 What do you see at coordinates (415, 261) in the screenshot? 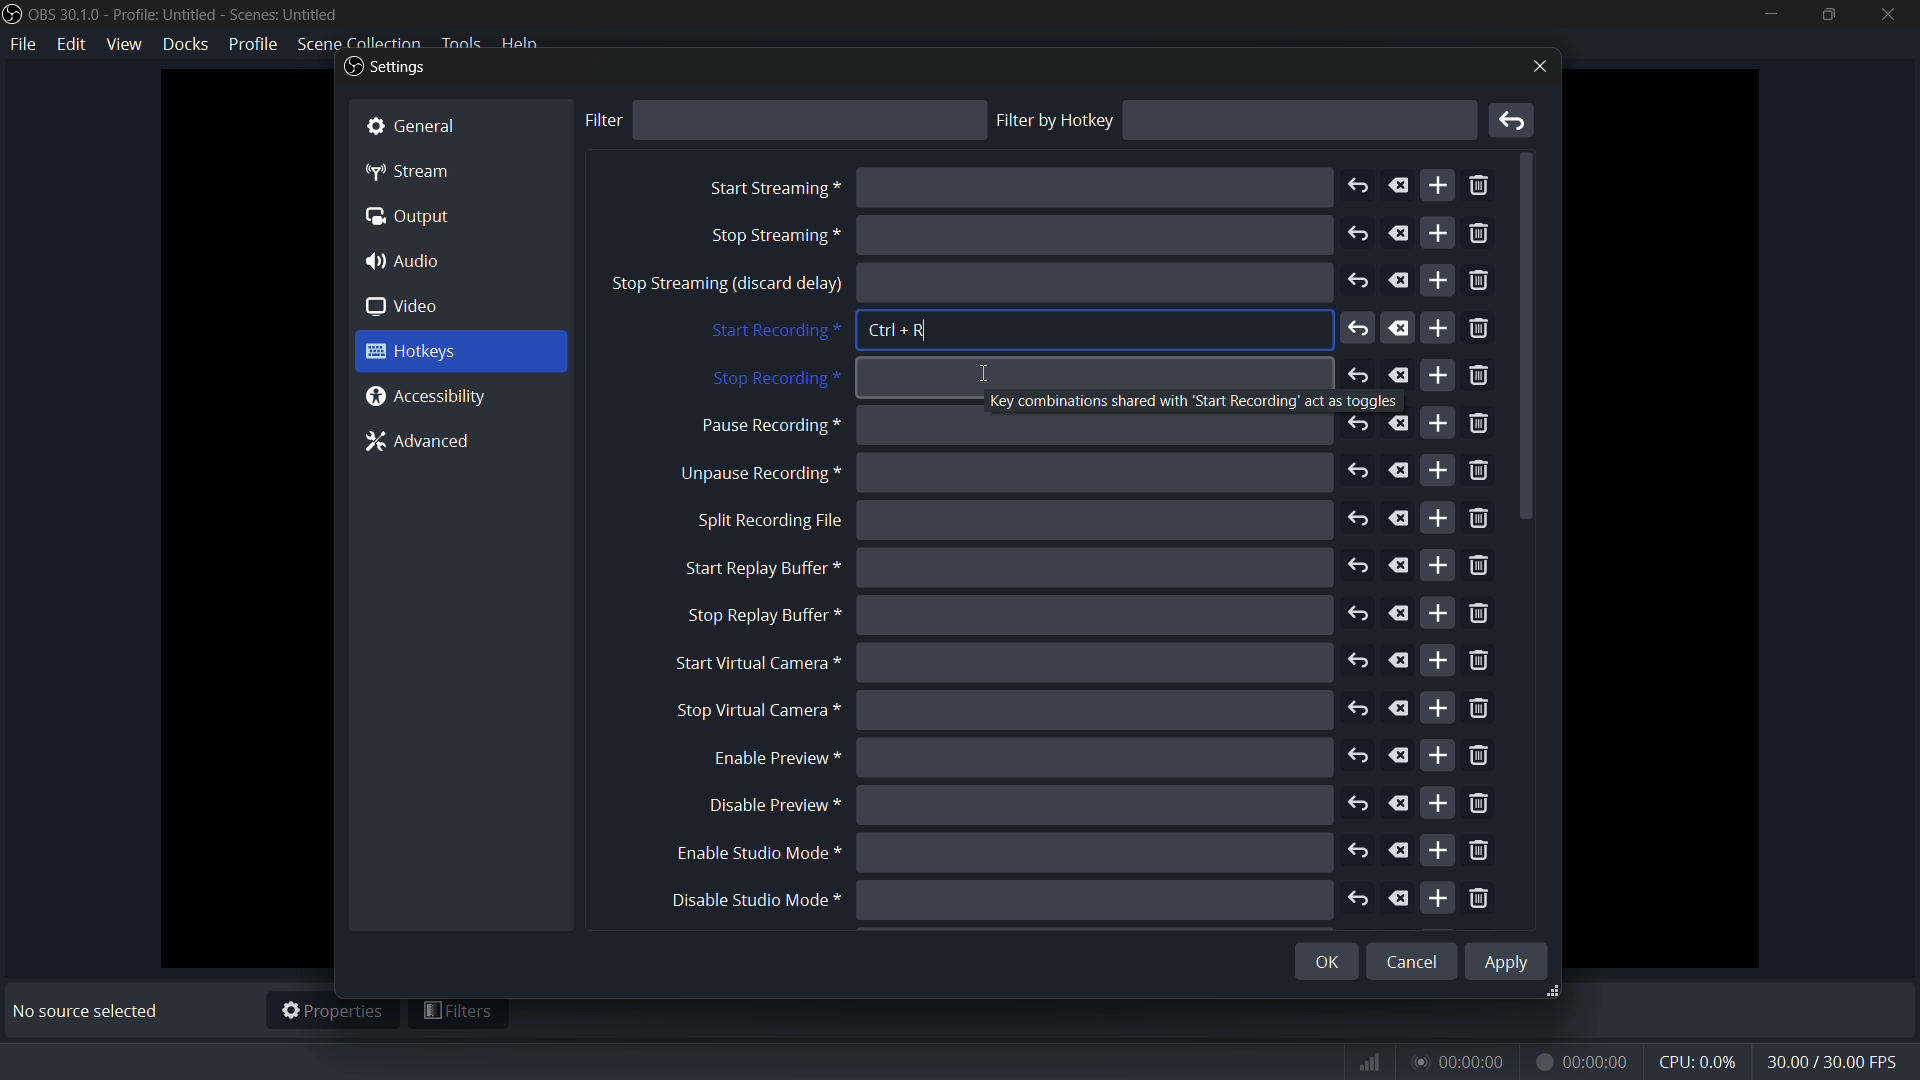
I see `4) Audio` at bounding box center [415, 261].